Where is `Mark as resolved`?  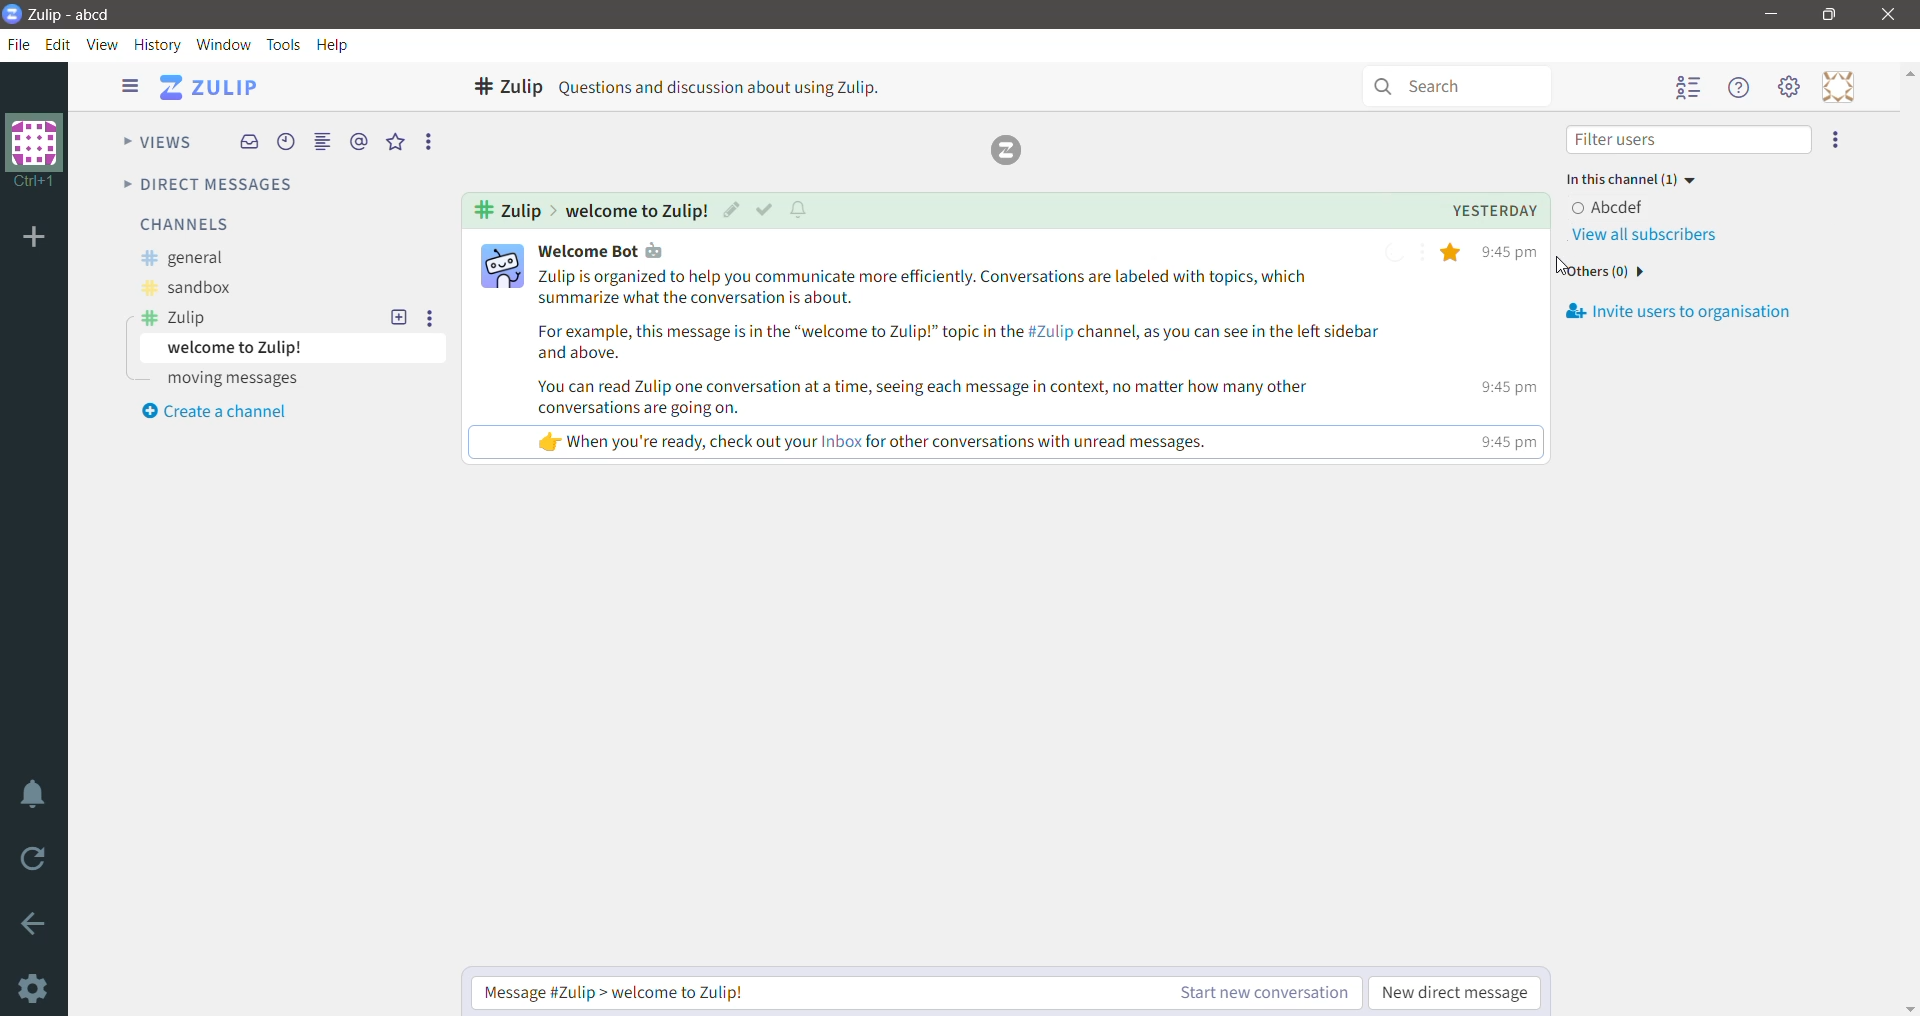 Mark as resolved is located at coordinates (761, 210).